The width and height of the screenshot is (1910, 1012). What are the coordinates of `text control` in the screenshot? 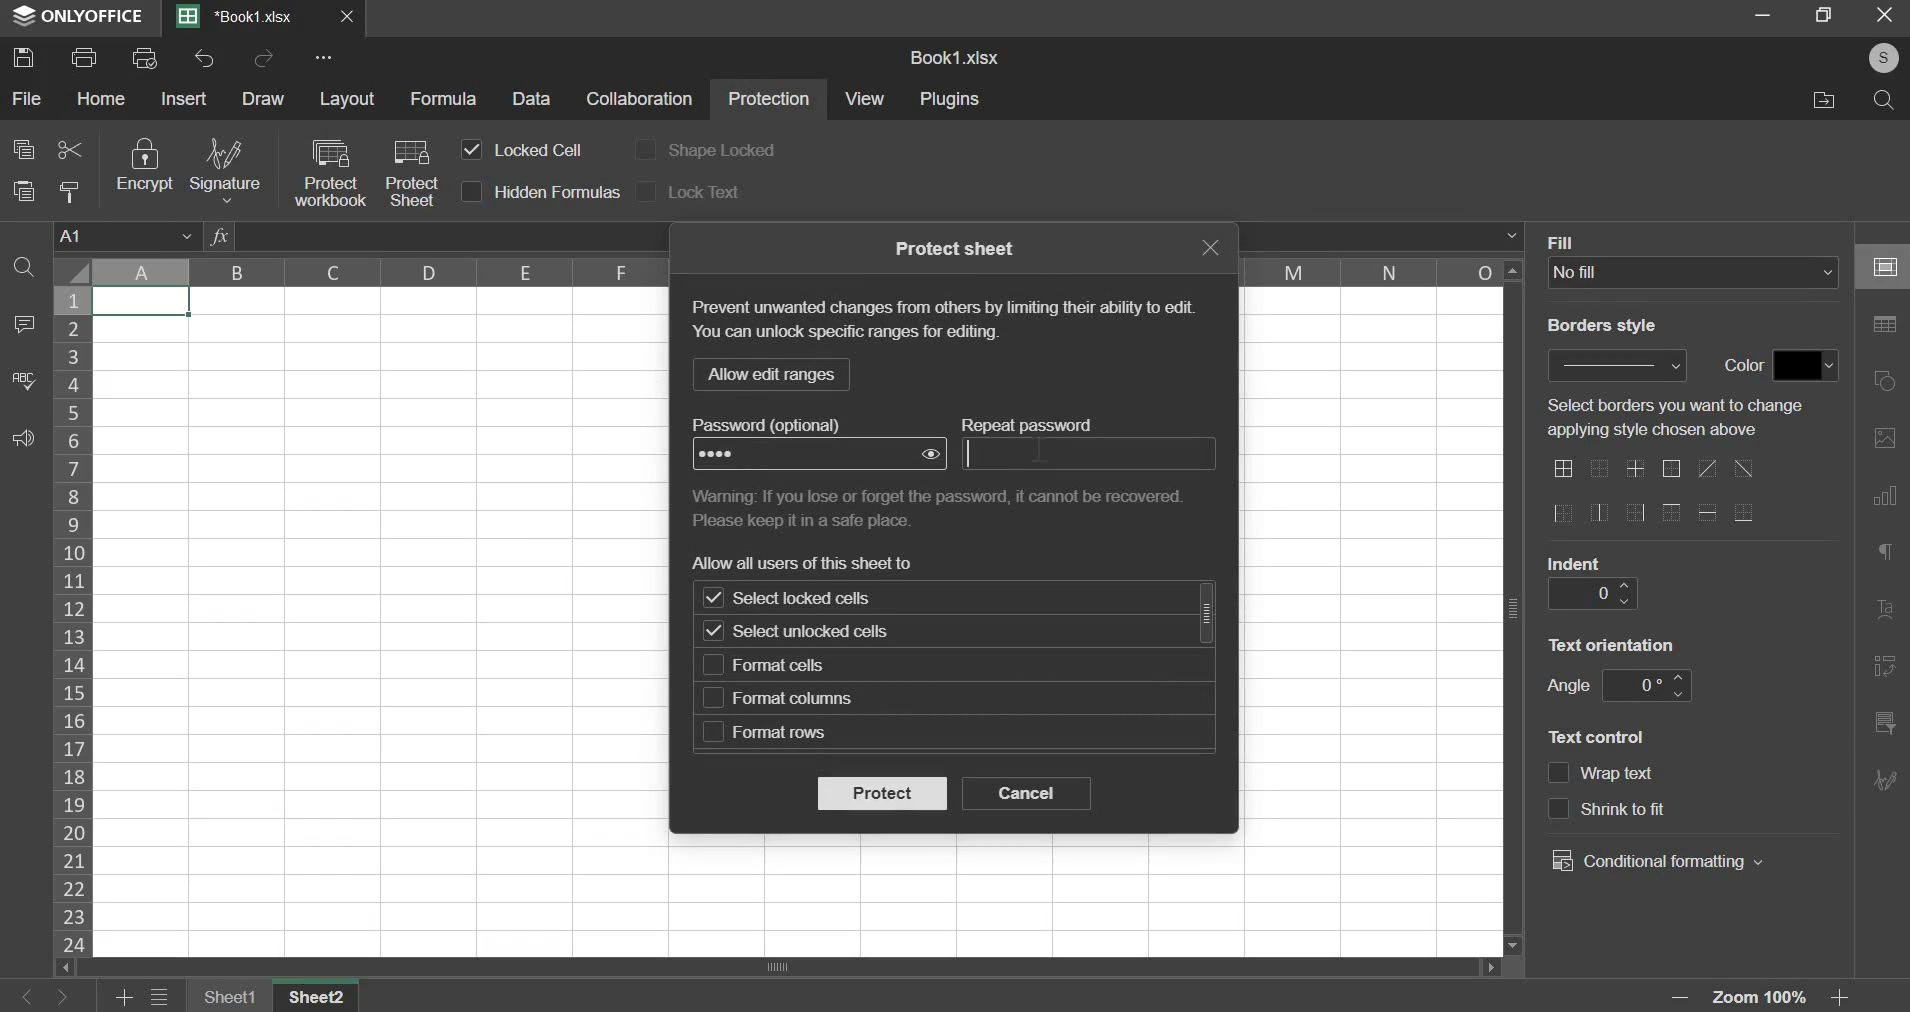 It's located at (1622, 775).